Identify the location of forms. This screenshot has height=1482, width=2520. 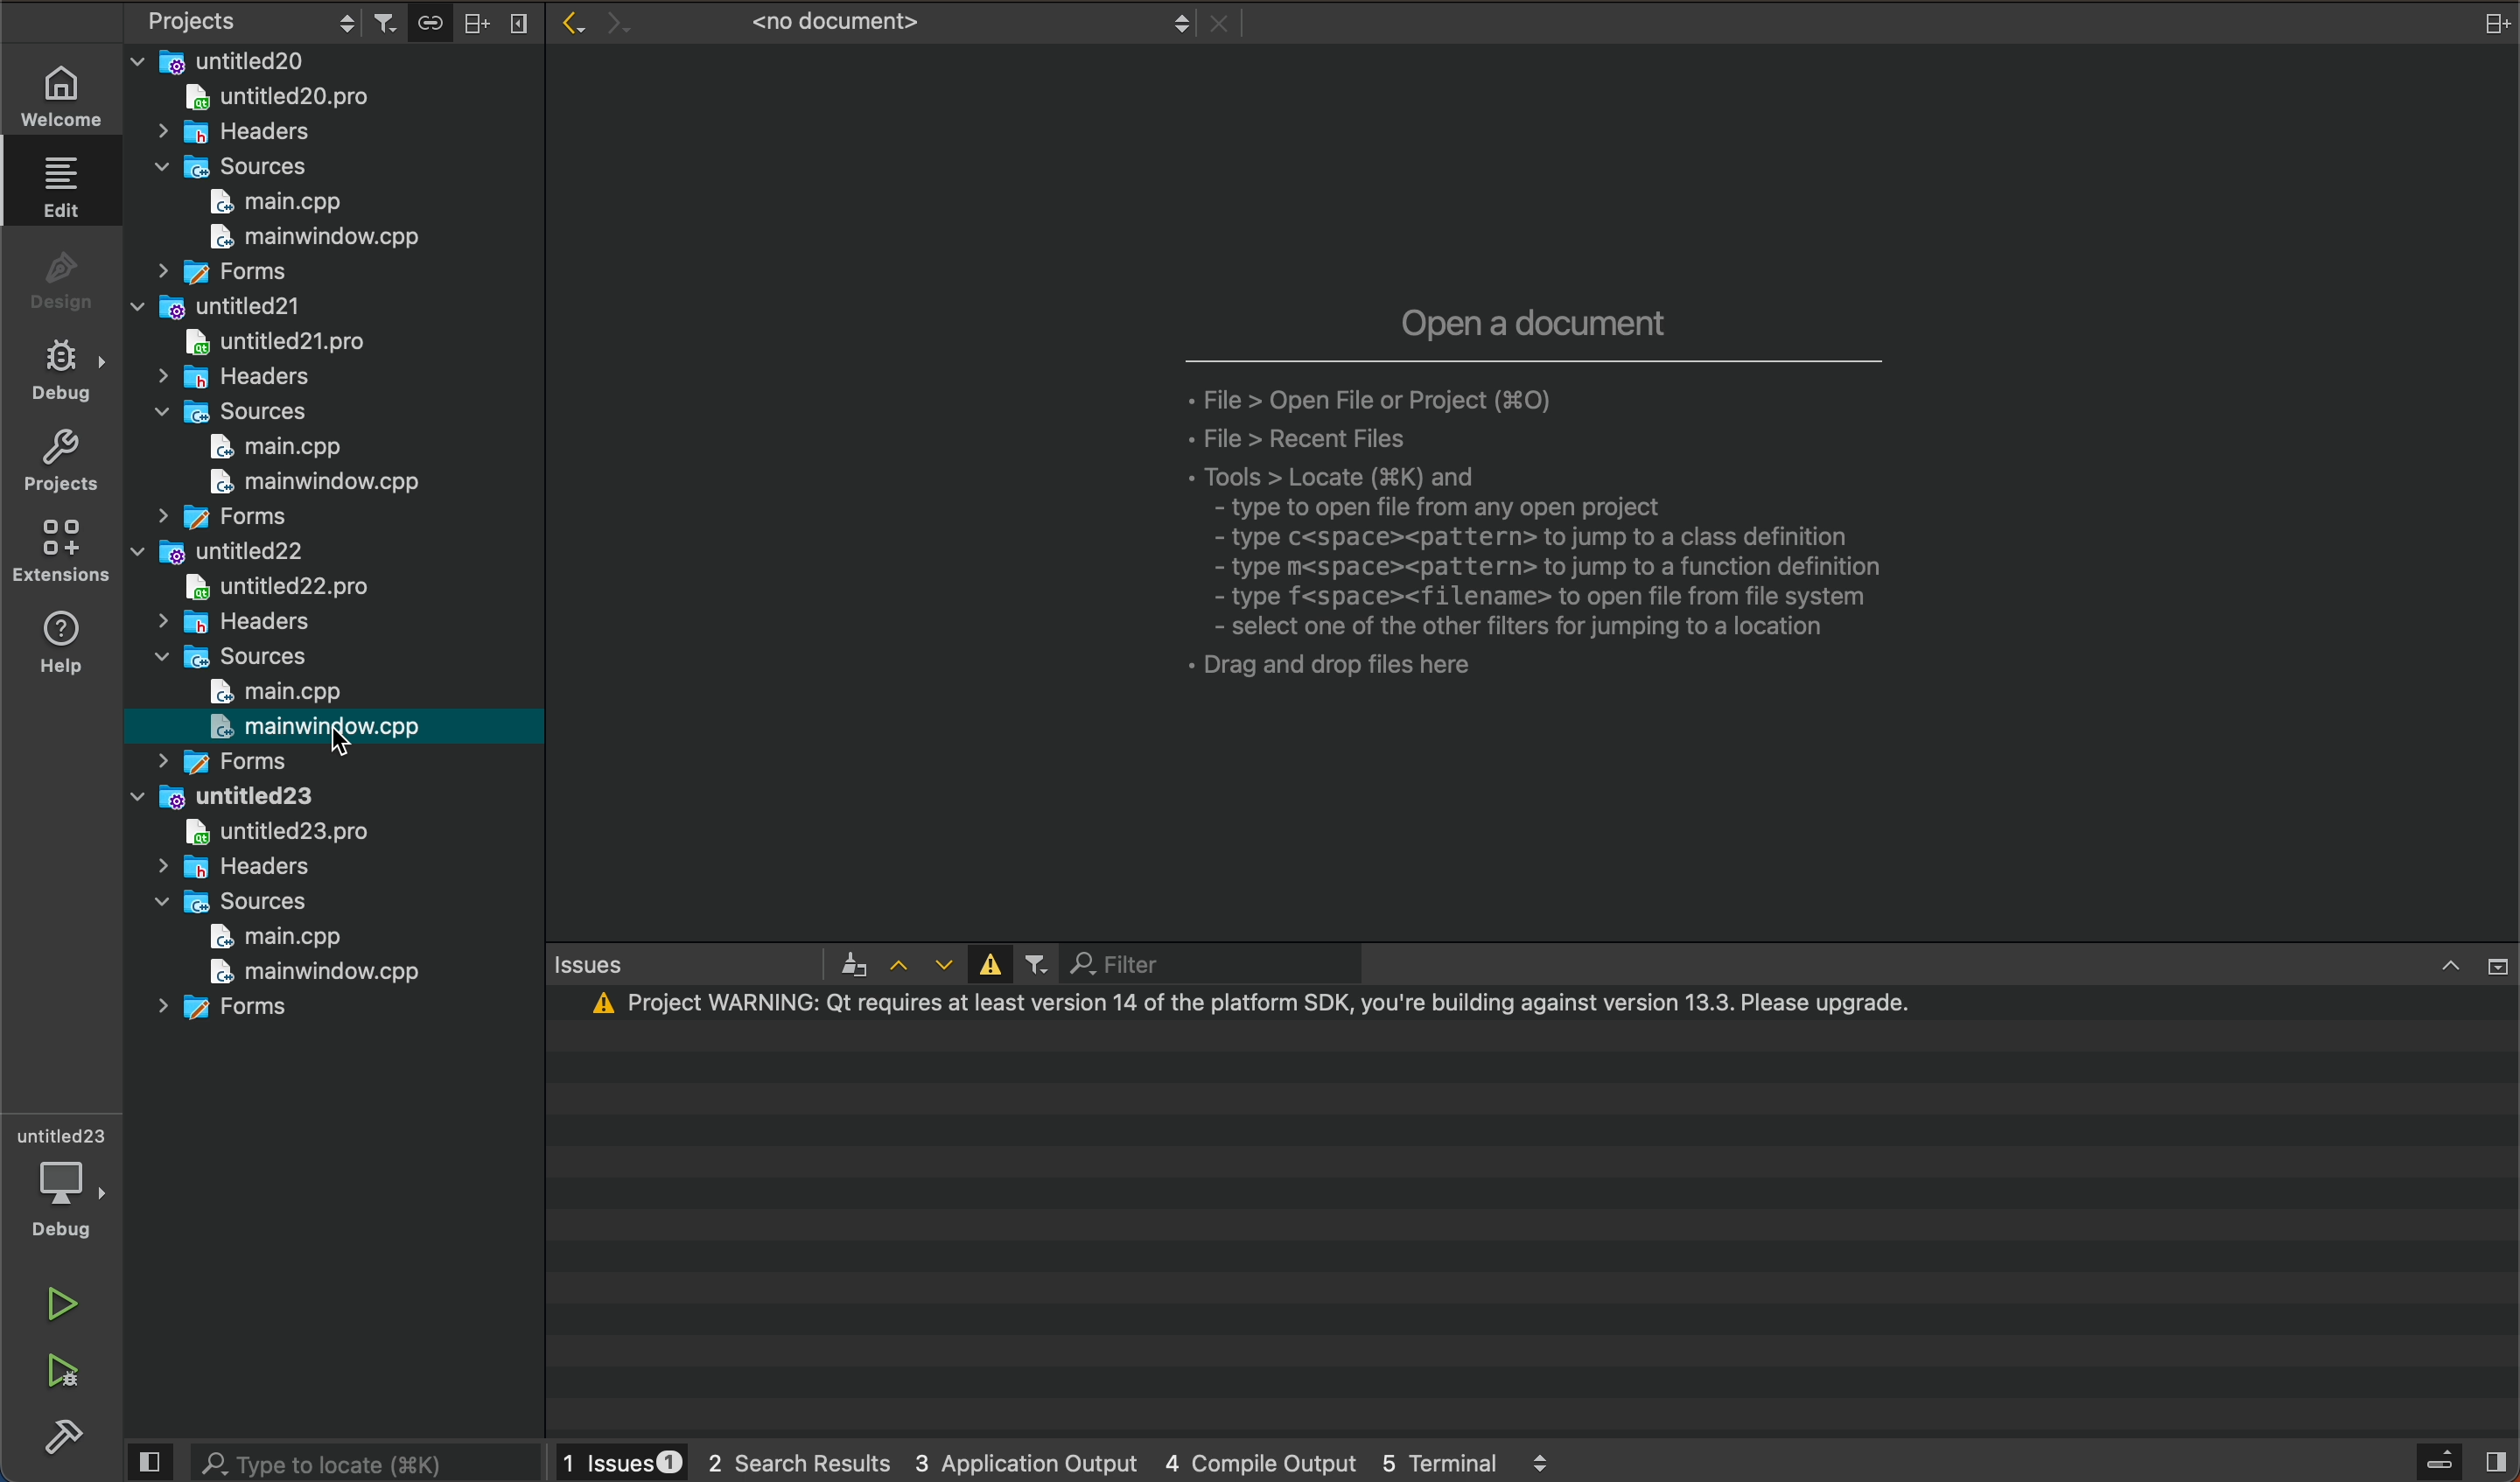
(218, 272).